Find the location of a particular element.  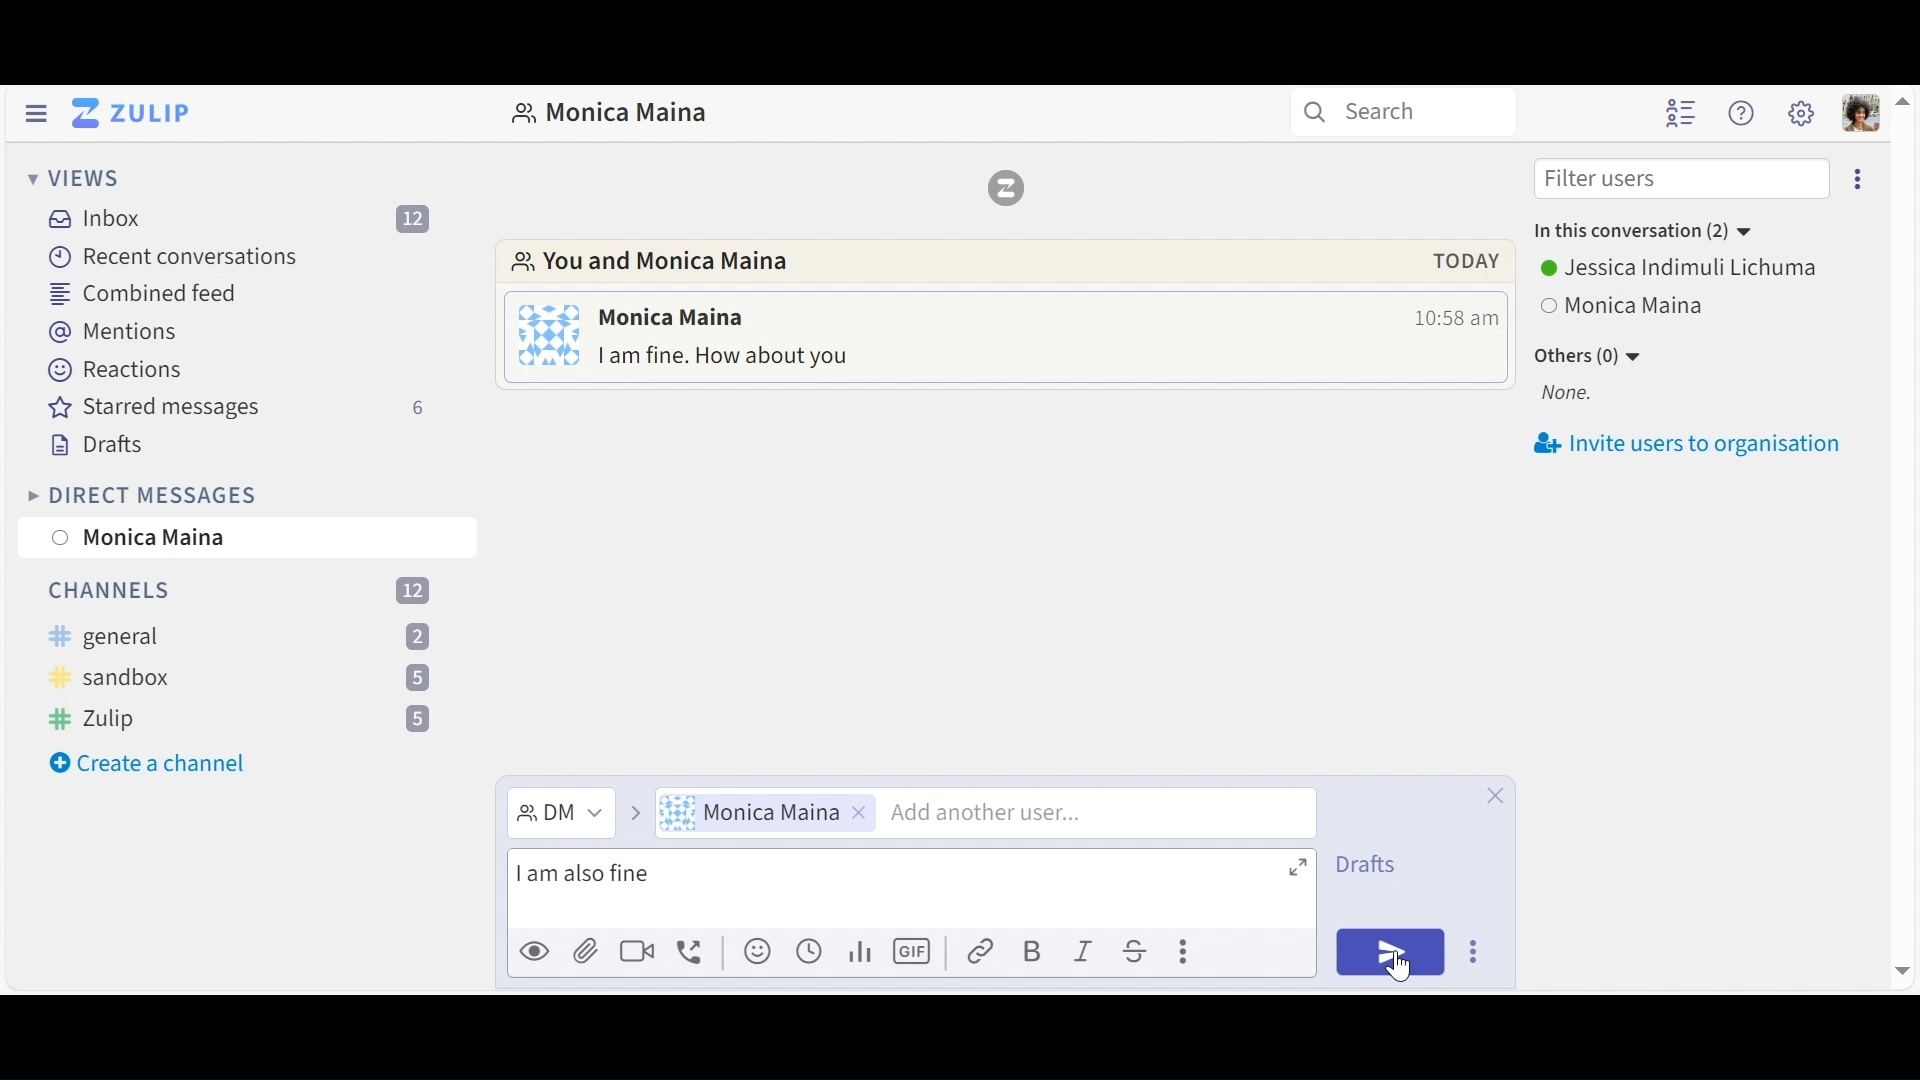

Help user is located at coordinates (1742, 112).